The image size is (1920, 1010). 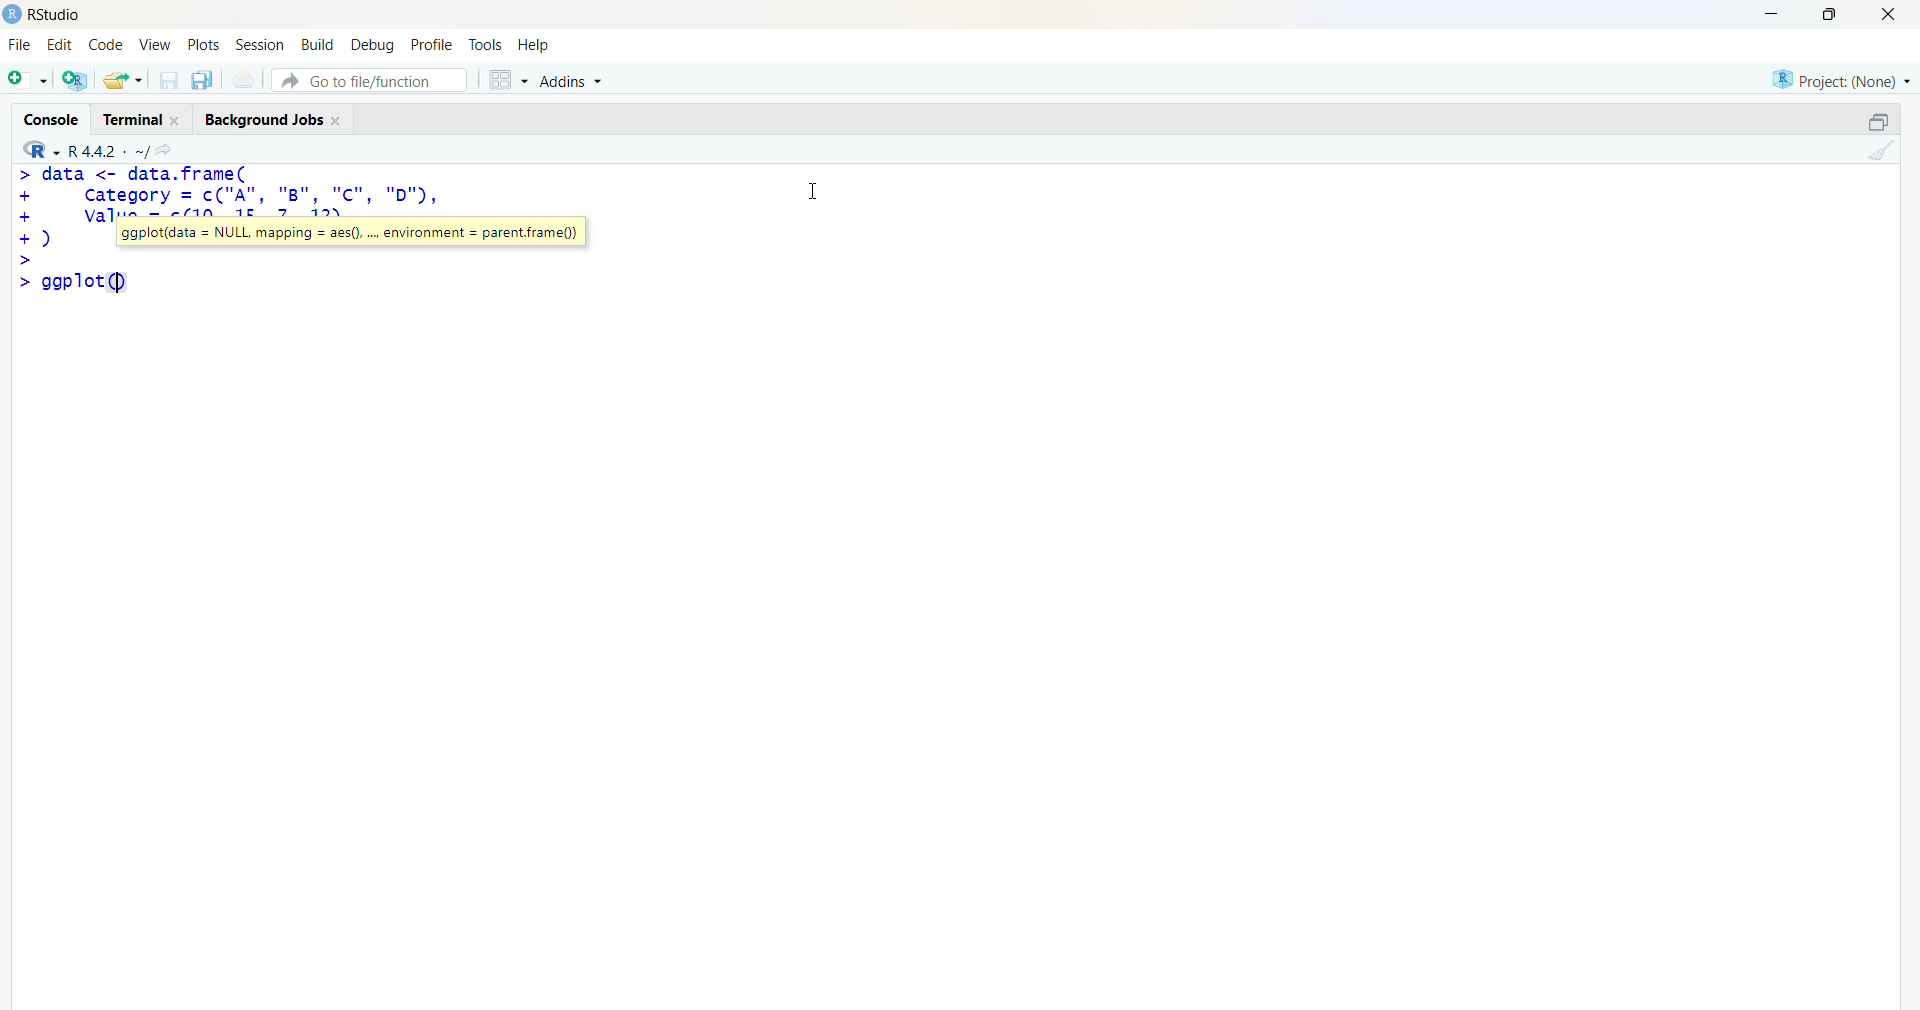 I want to click on code, so click(x=105, y=45).